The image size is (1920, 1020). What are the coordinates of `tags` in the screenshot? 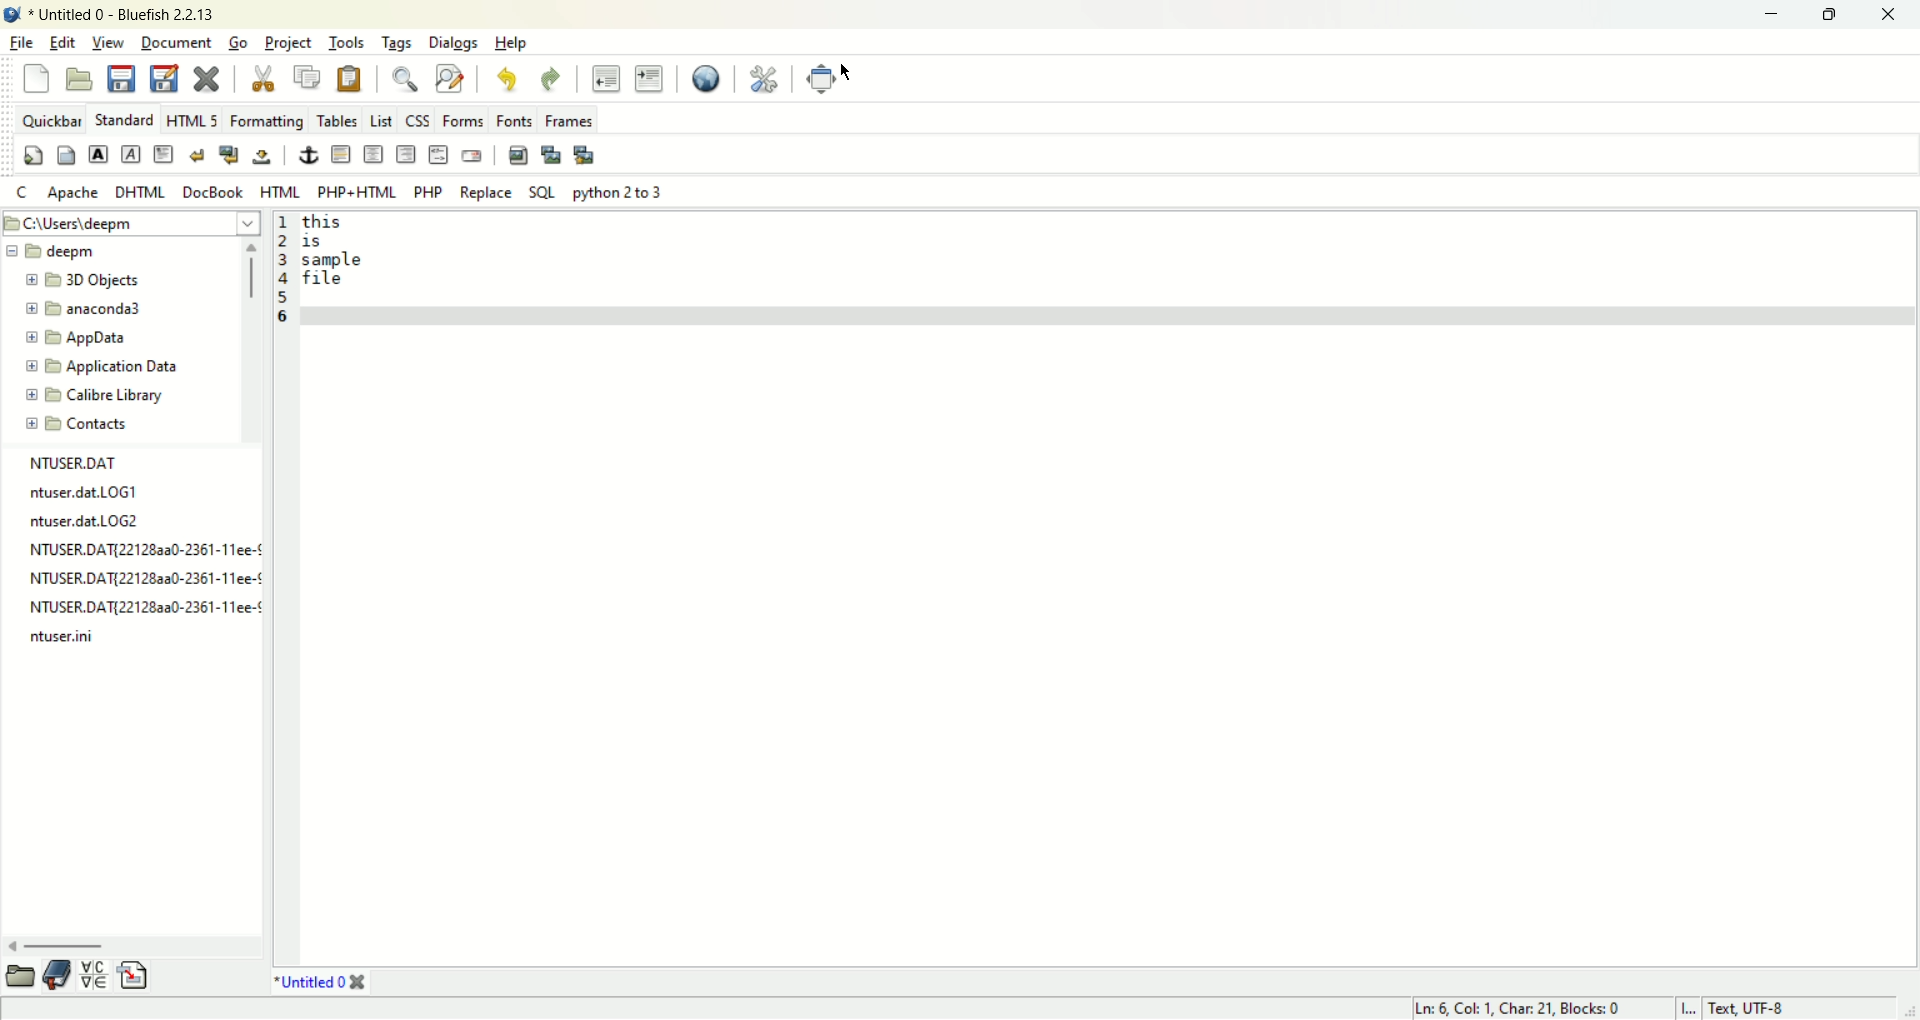 It's located at (402, 40).